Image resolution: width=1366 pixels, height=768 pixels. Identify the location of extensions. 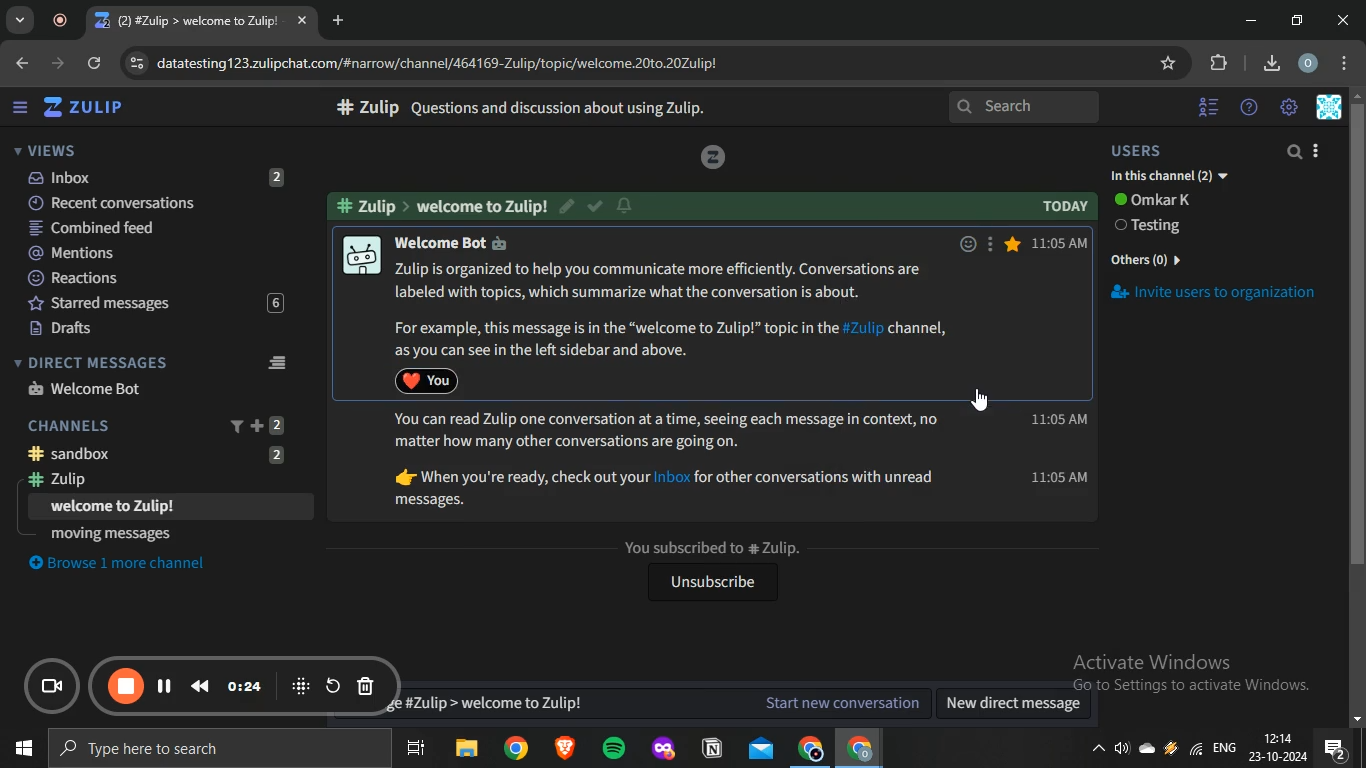
(1220, 63).